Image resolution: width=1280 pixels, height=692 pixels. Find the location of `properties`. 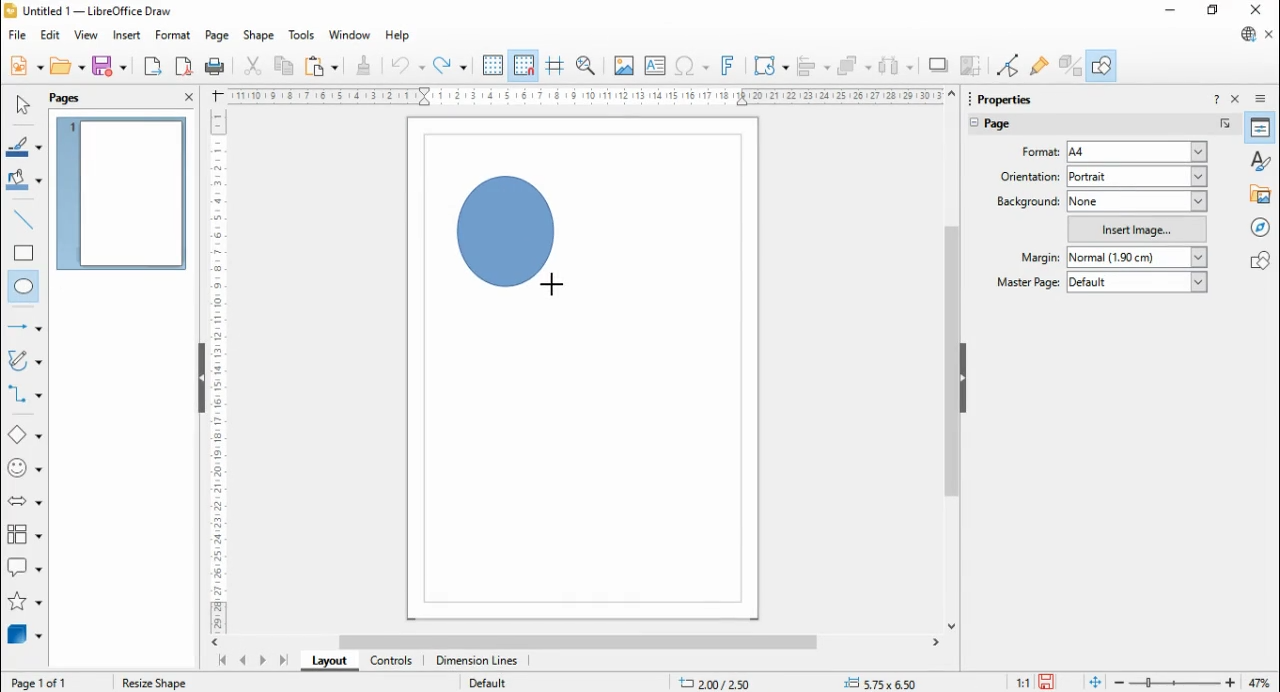

properties is located at coordinates (1014, 97).